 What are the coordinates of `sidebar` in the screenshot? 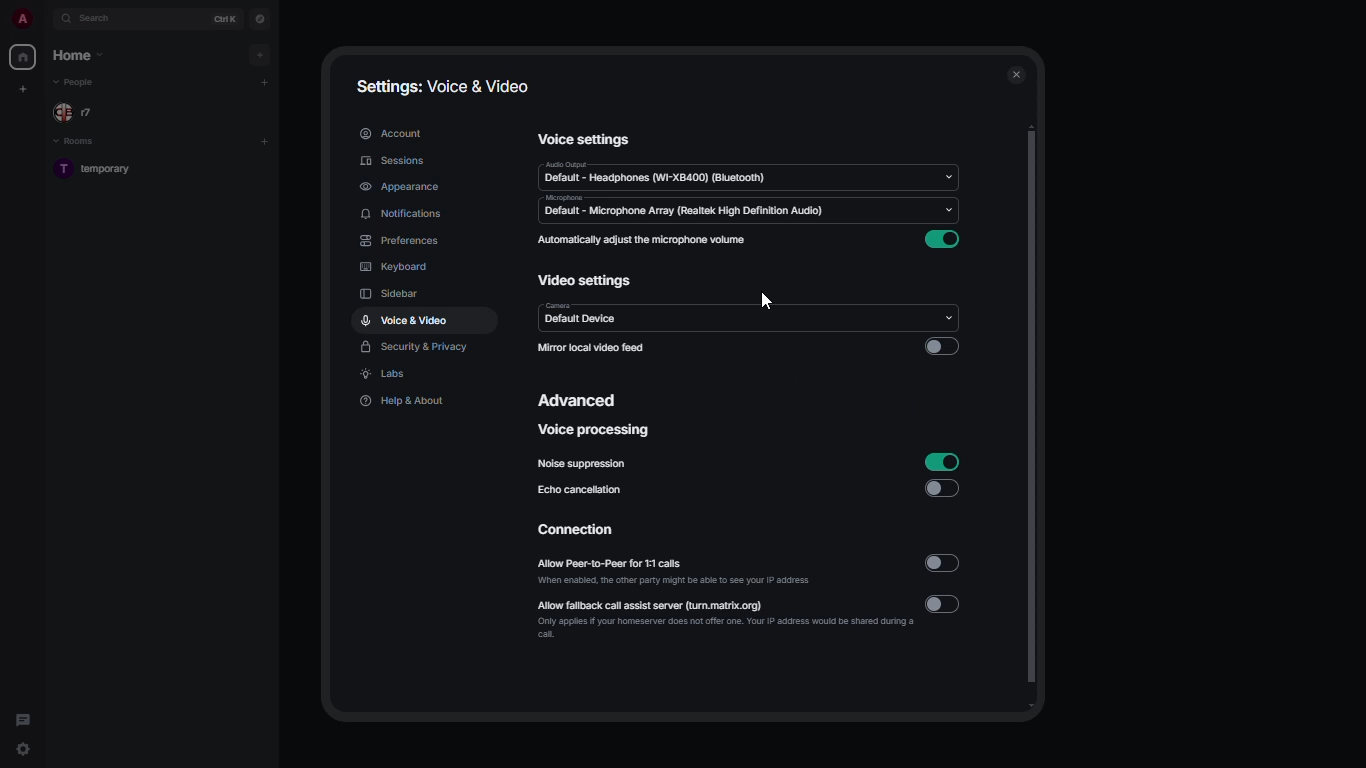 It's located at (390, 293).